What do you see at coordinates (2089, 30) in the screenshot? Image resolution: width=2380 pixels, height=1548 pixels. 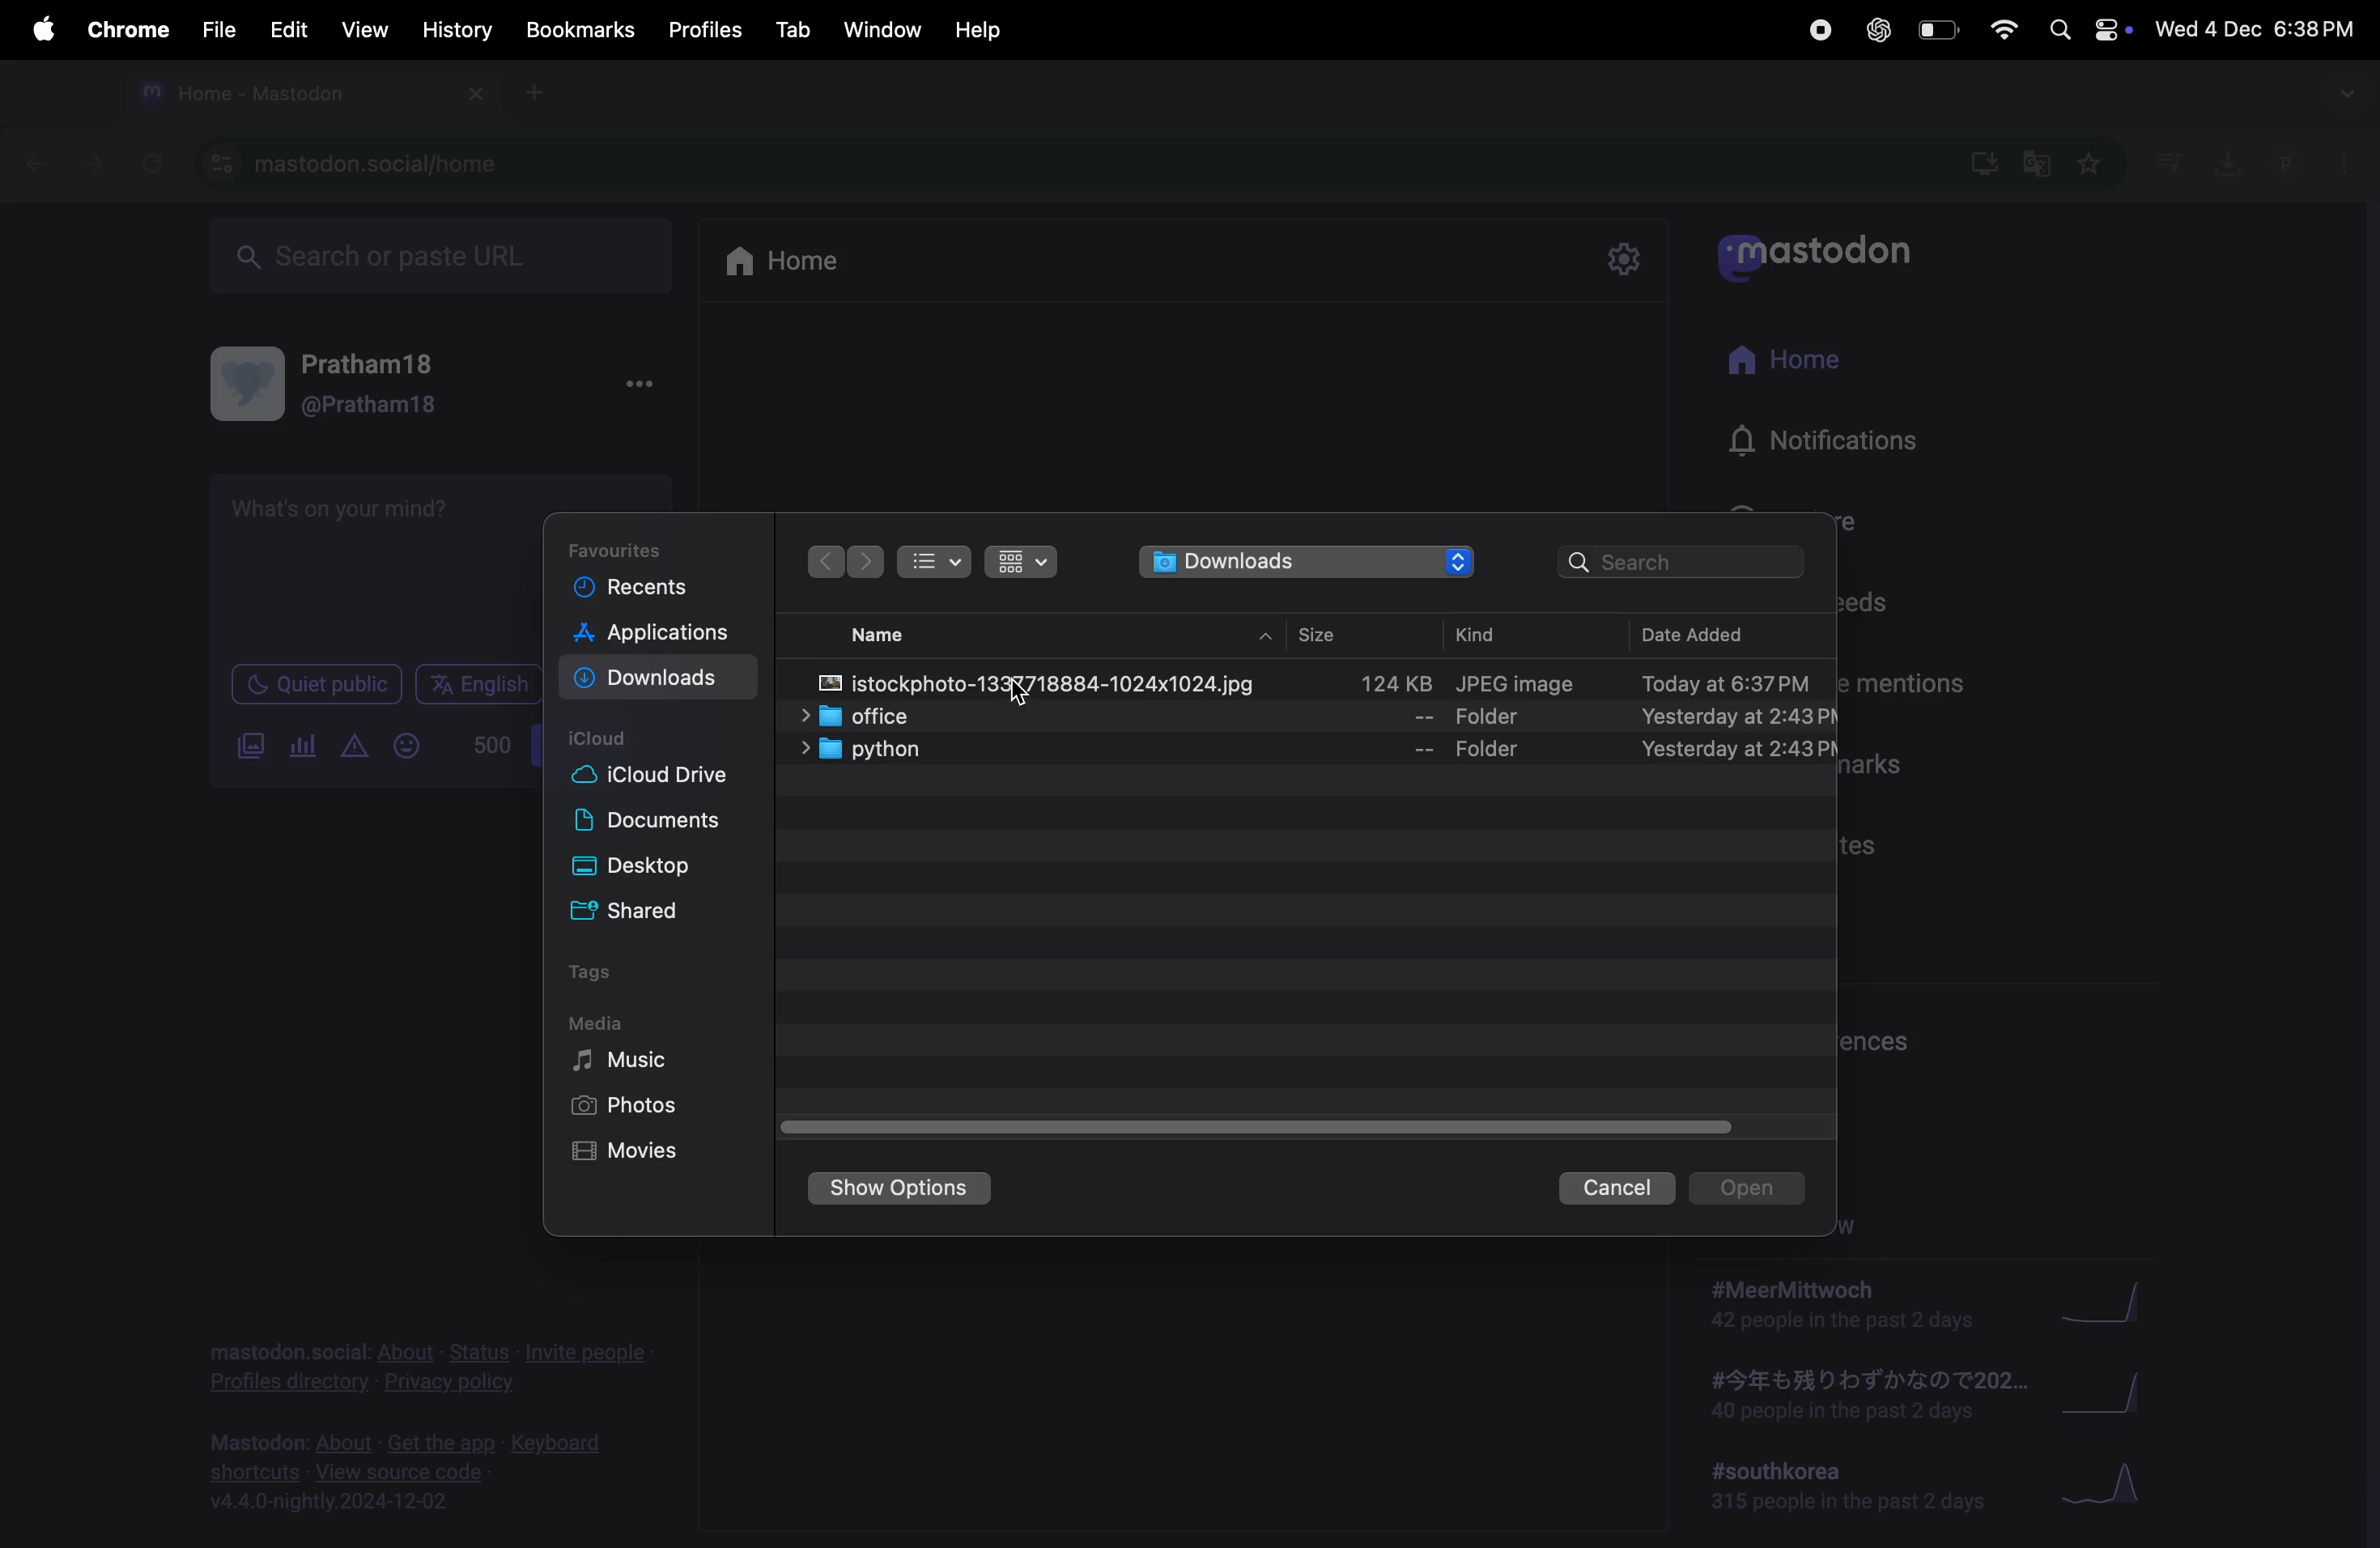 I see `apple widgets` at bounding box center [2089, 30].